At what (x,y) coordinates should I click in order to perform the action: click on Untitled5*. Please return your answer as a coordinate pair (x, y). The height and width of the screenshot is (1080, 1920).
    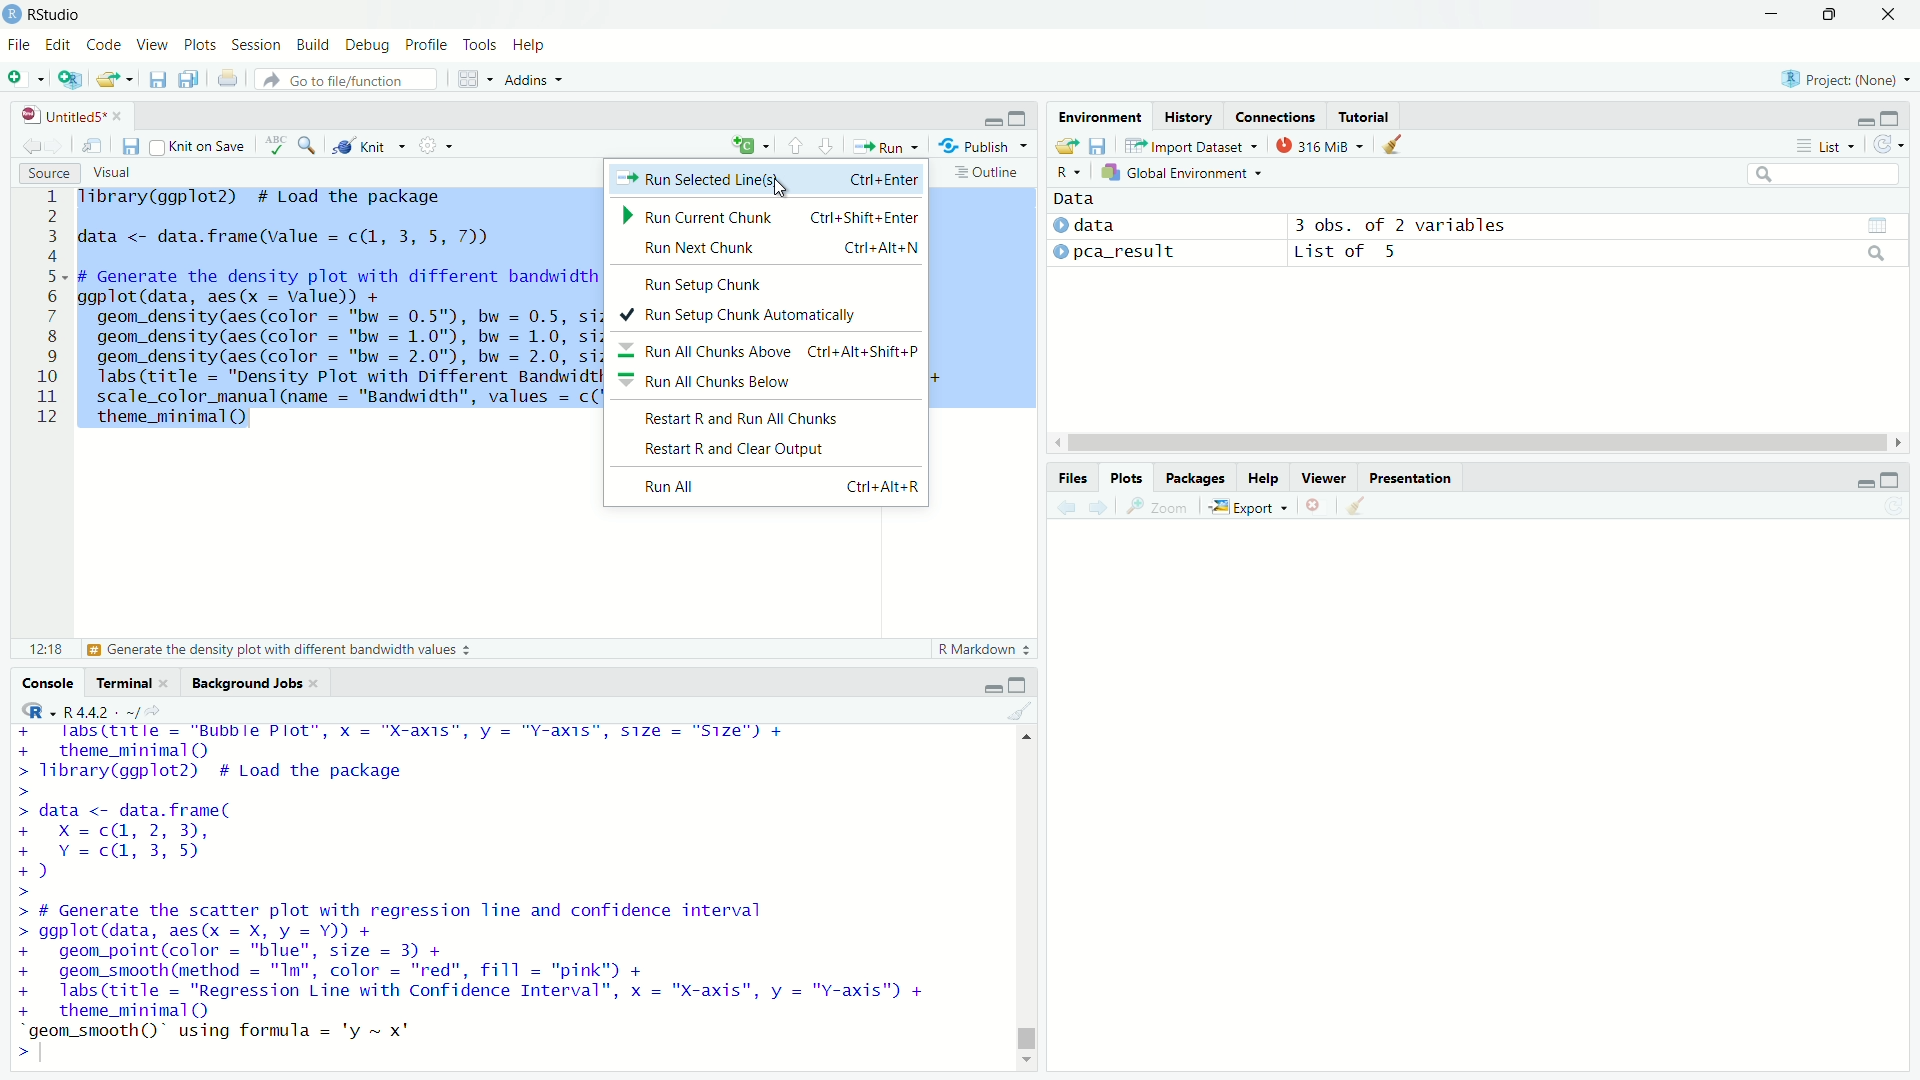
    Looking at the image, I should click on (63, 115).